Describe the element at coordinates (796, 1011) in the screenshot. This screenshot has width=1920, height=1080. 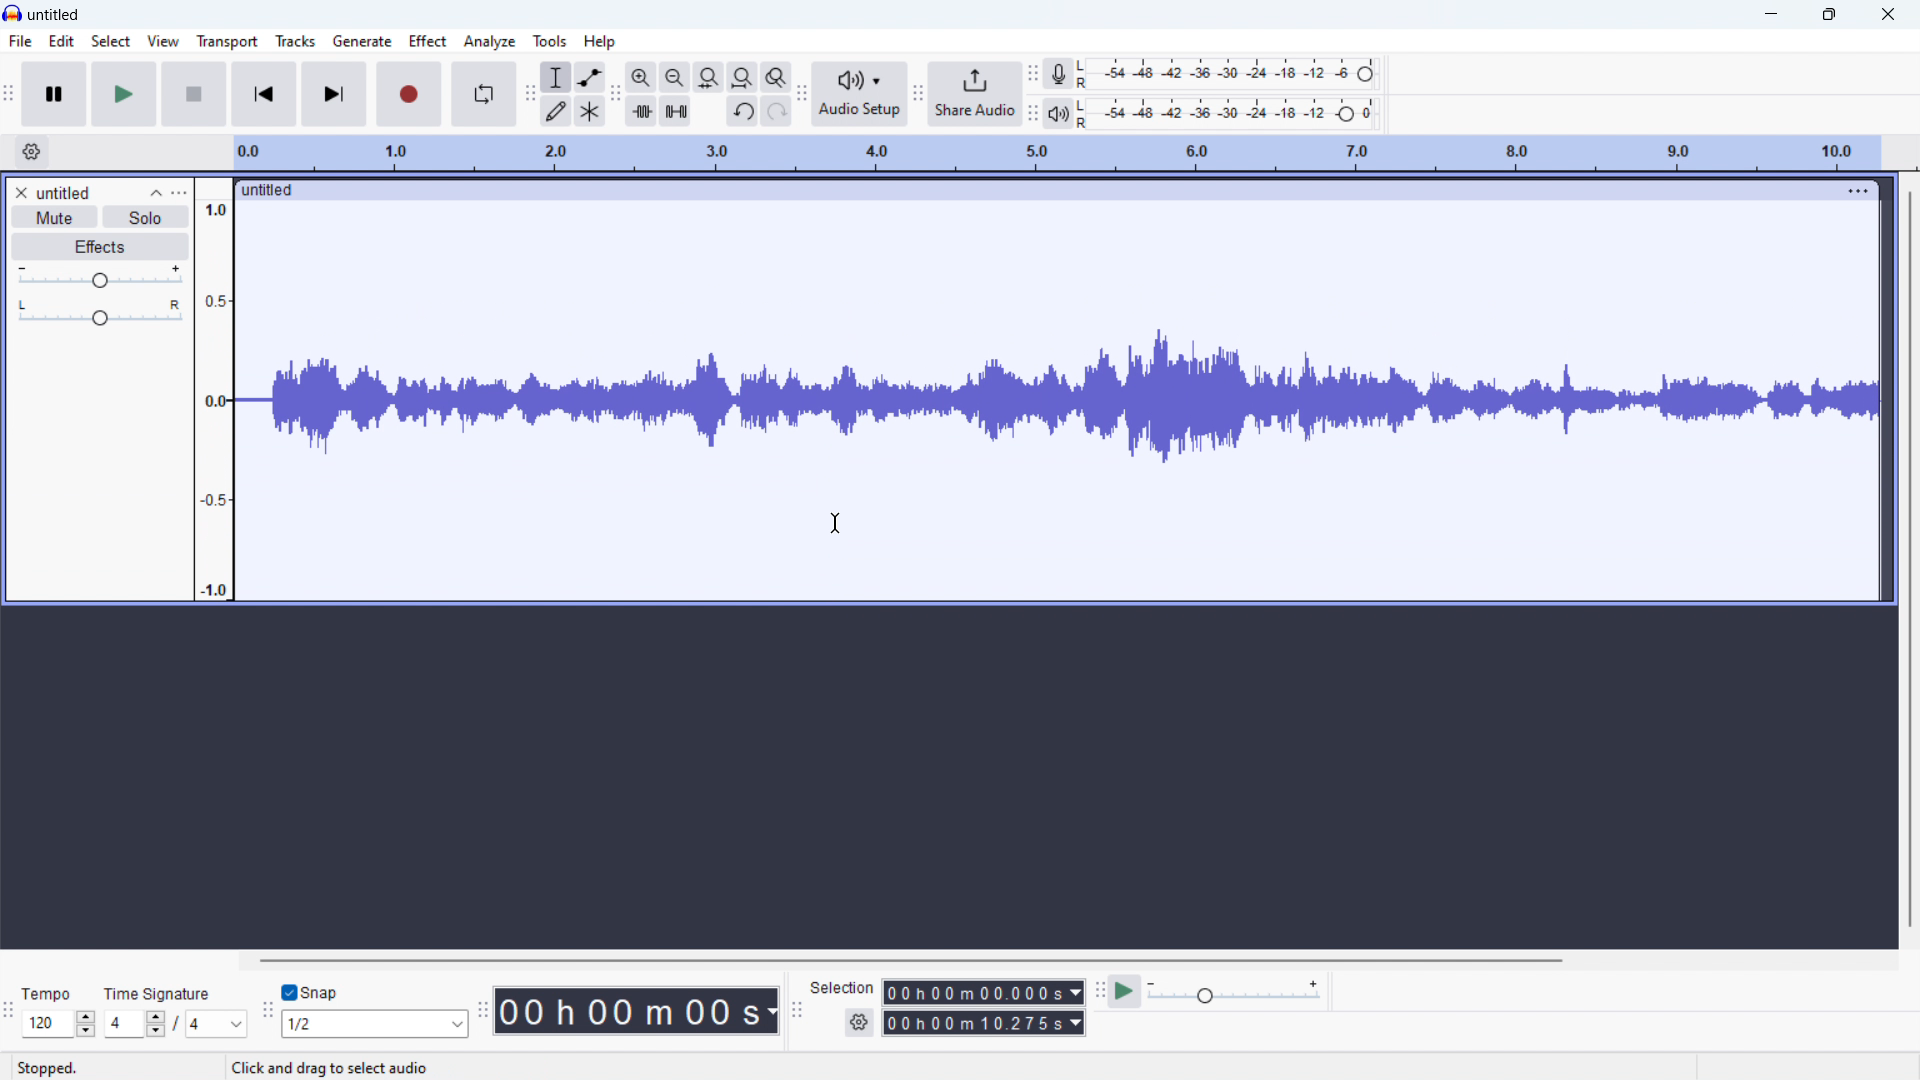
I see `selection toolbar` at that location.